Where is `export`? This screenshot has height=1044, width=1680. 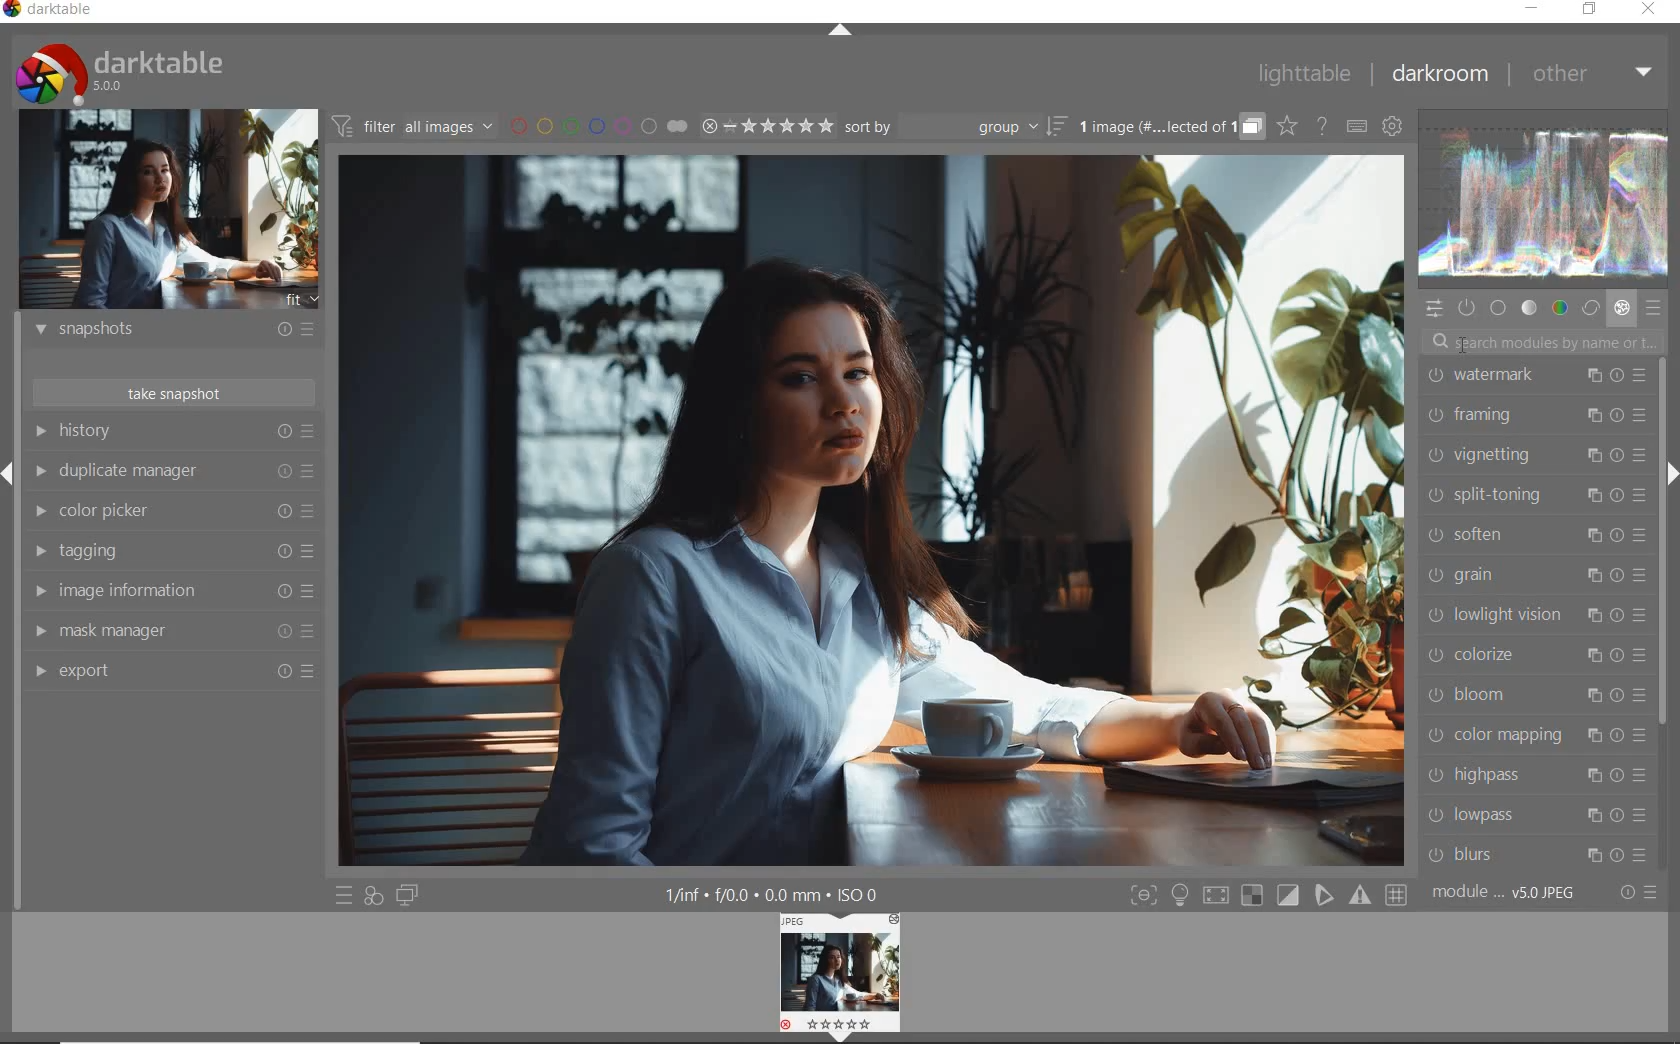 export is located at coordinates (170, 672).